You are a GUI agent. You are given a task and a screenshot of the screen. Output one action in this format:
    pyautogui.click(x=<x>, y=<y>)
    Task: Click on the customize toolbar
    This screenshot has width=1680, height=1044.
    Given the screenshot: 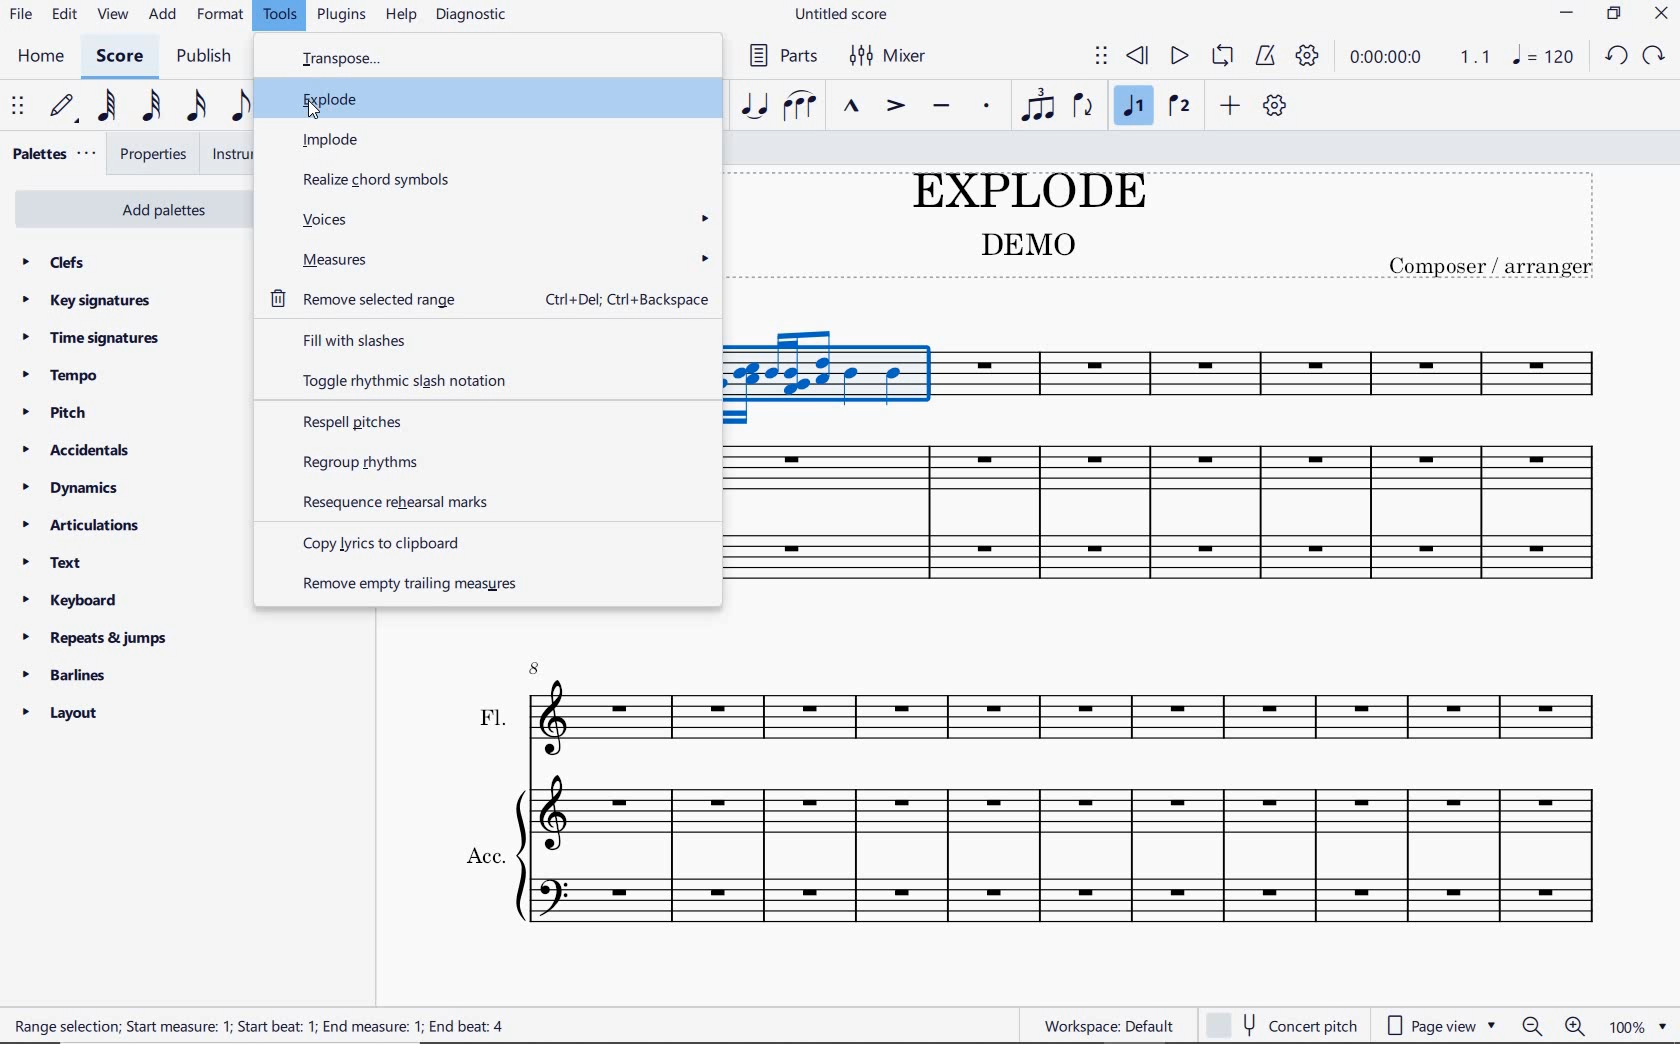 What is the action you would take?
    pyautogui.click(x=1278, y=105)
    